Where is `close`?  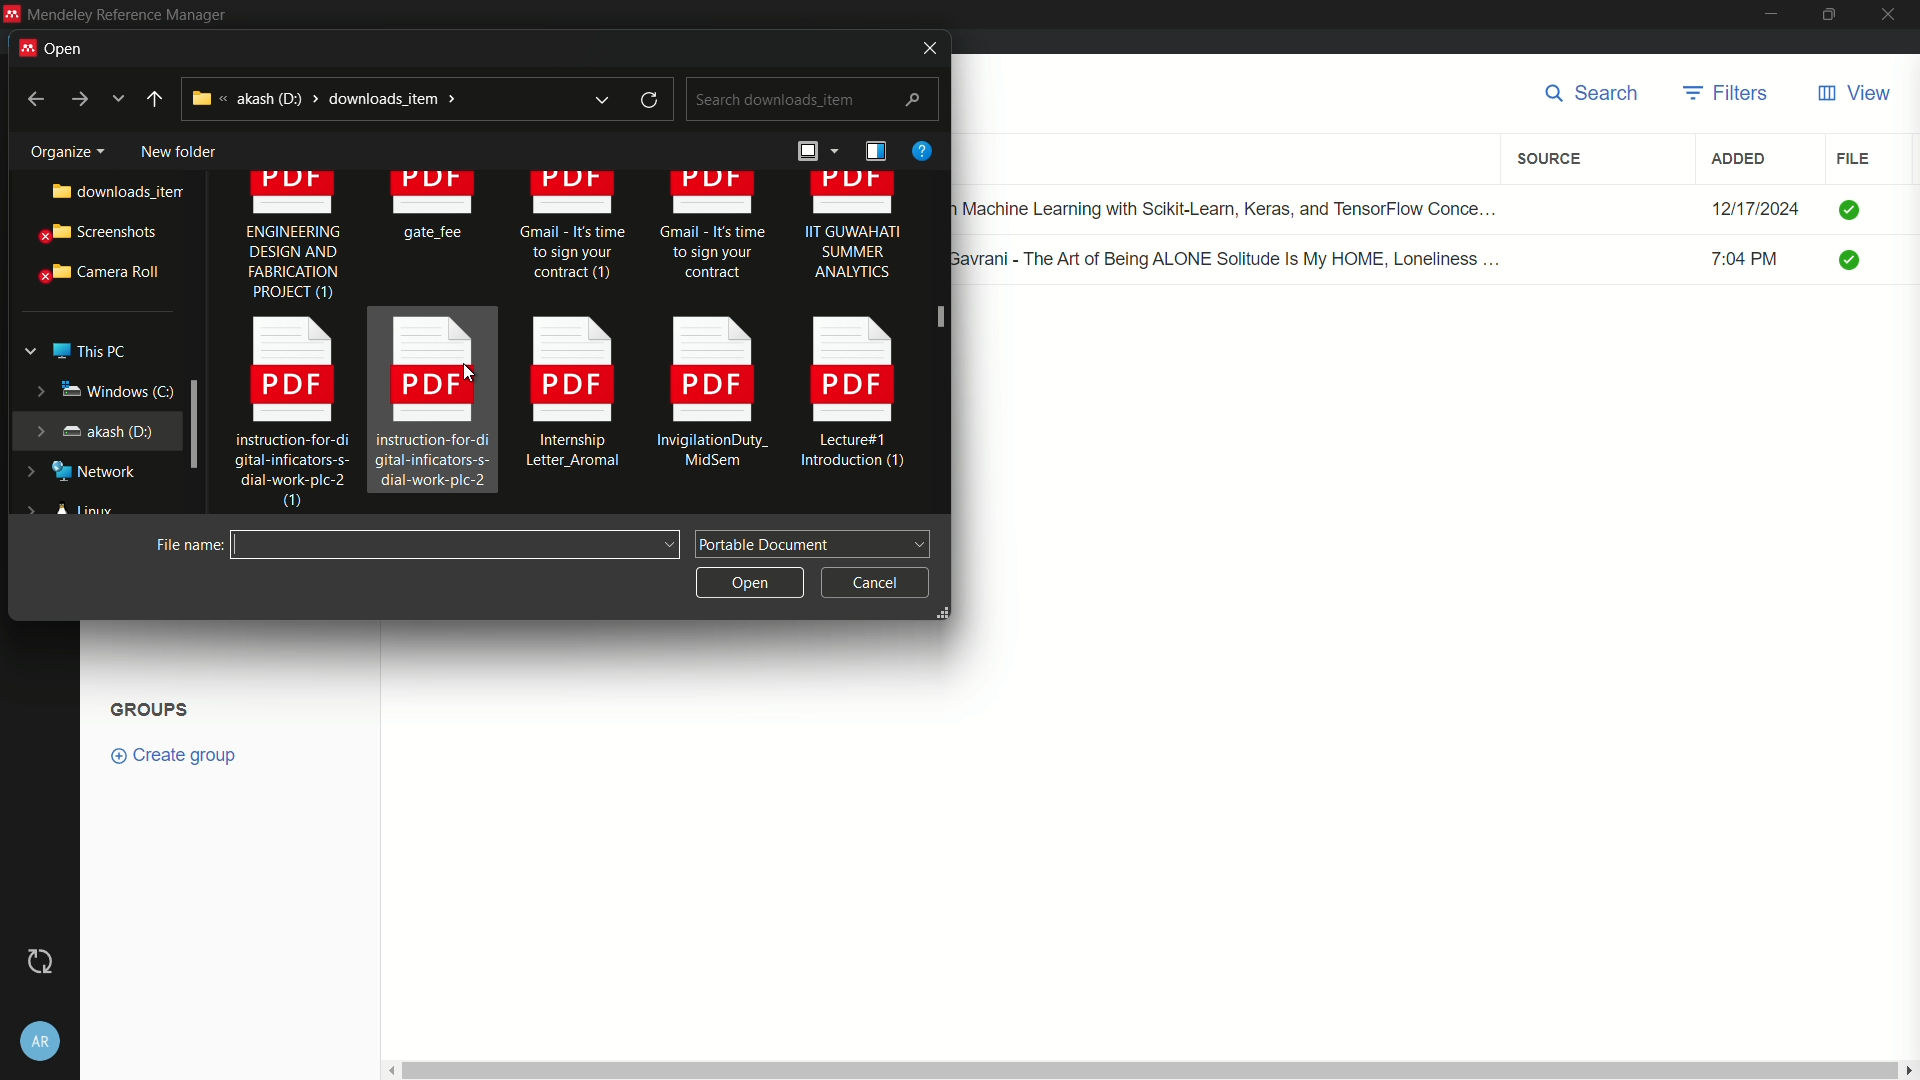 close is located at coordinates (1894, 15).